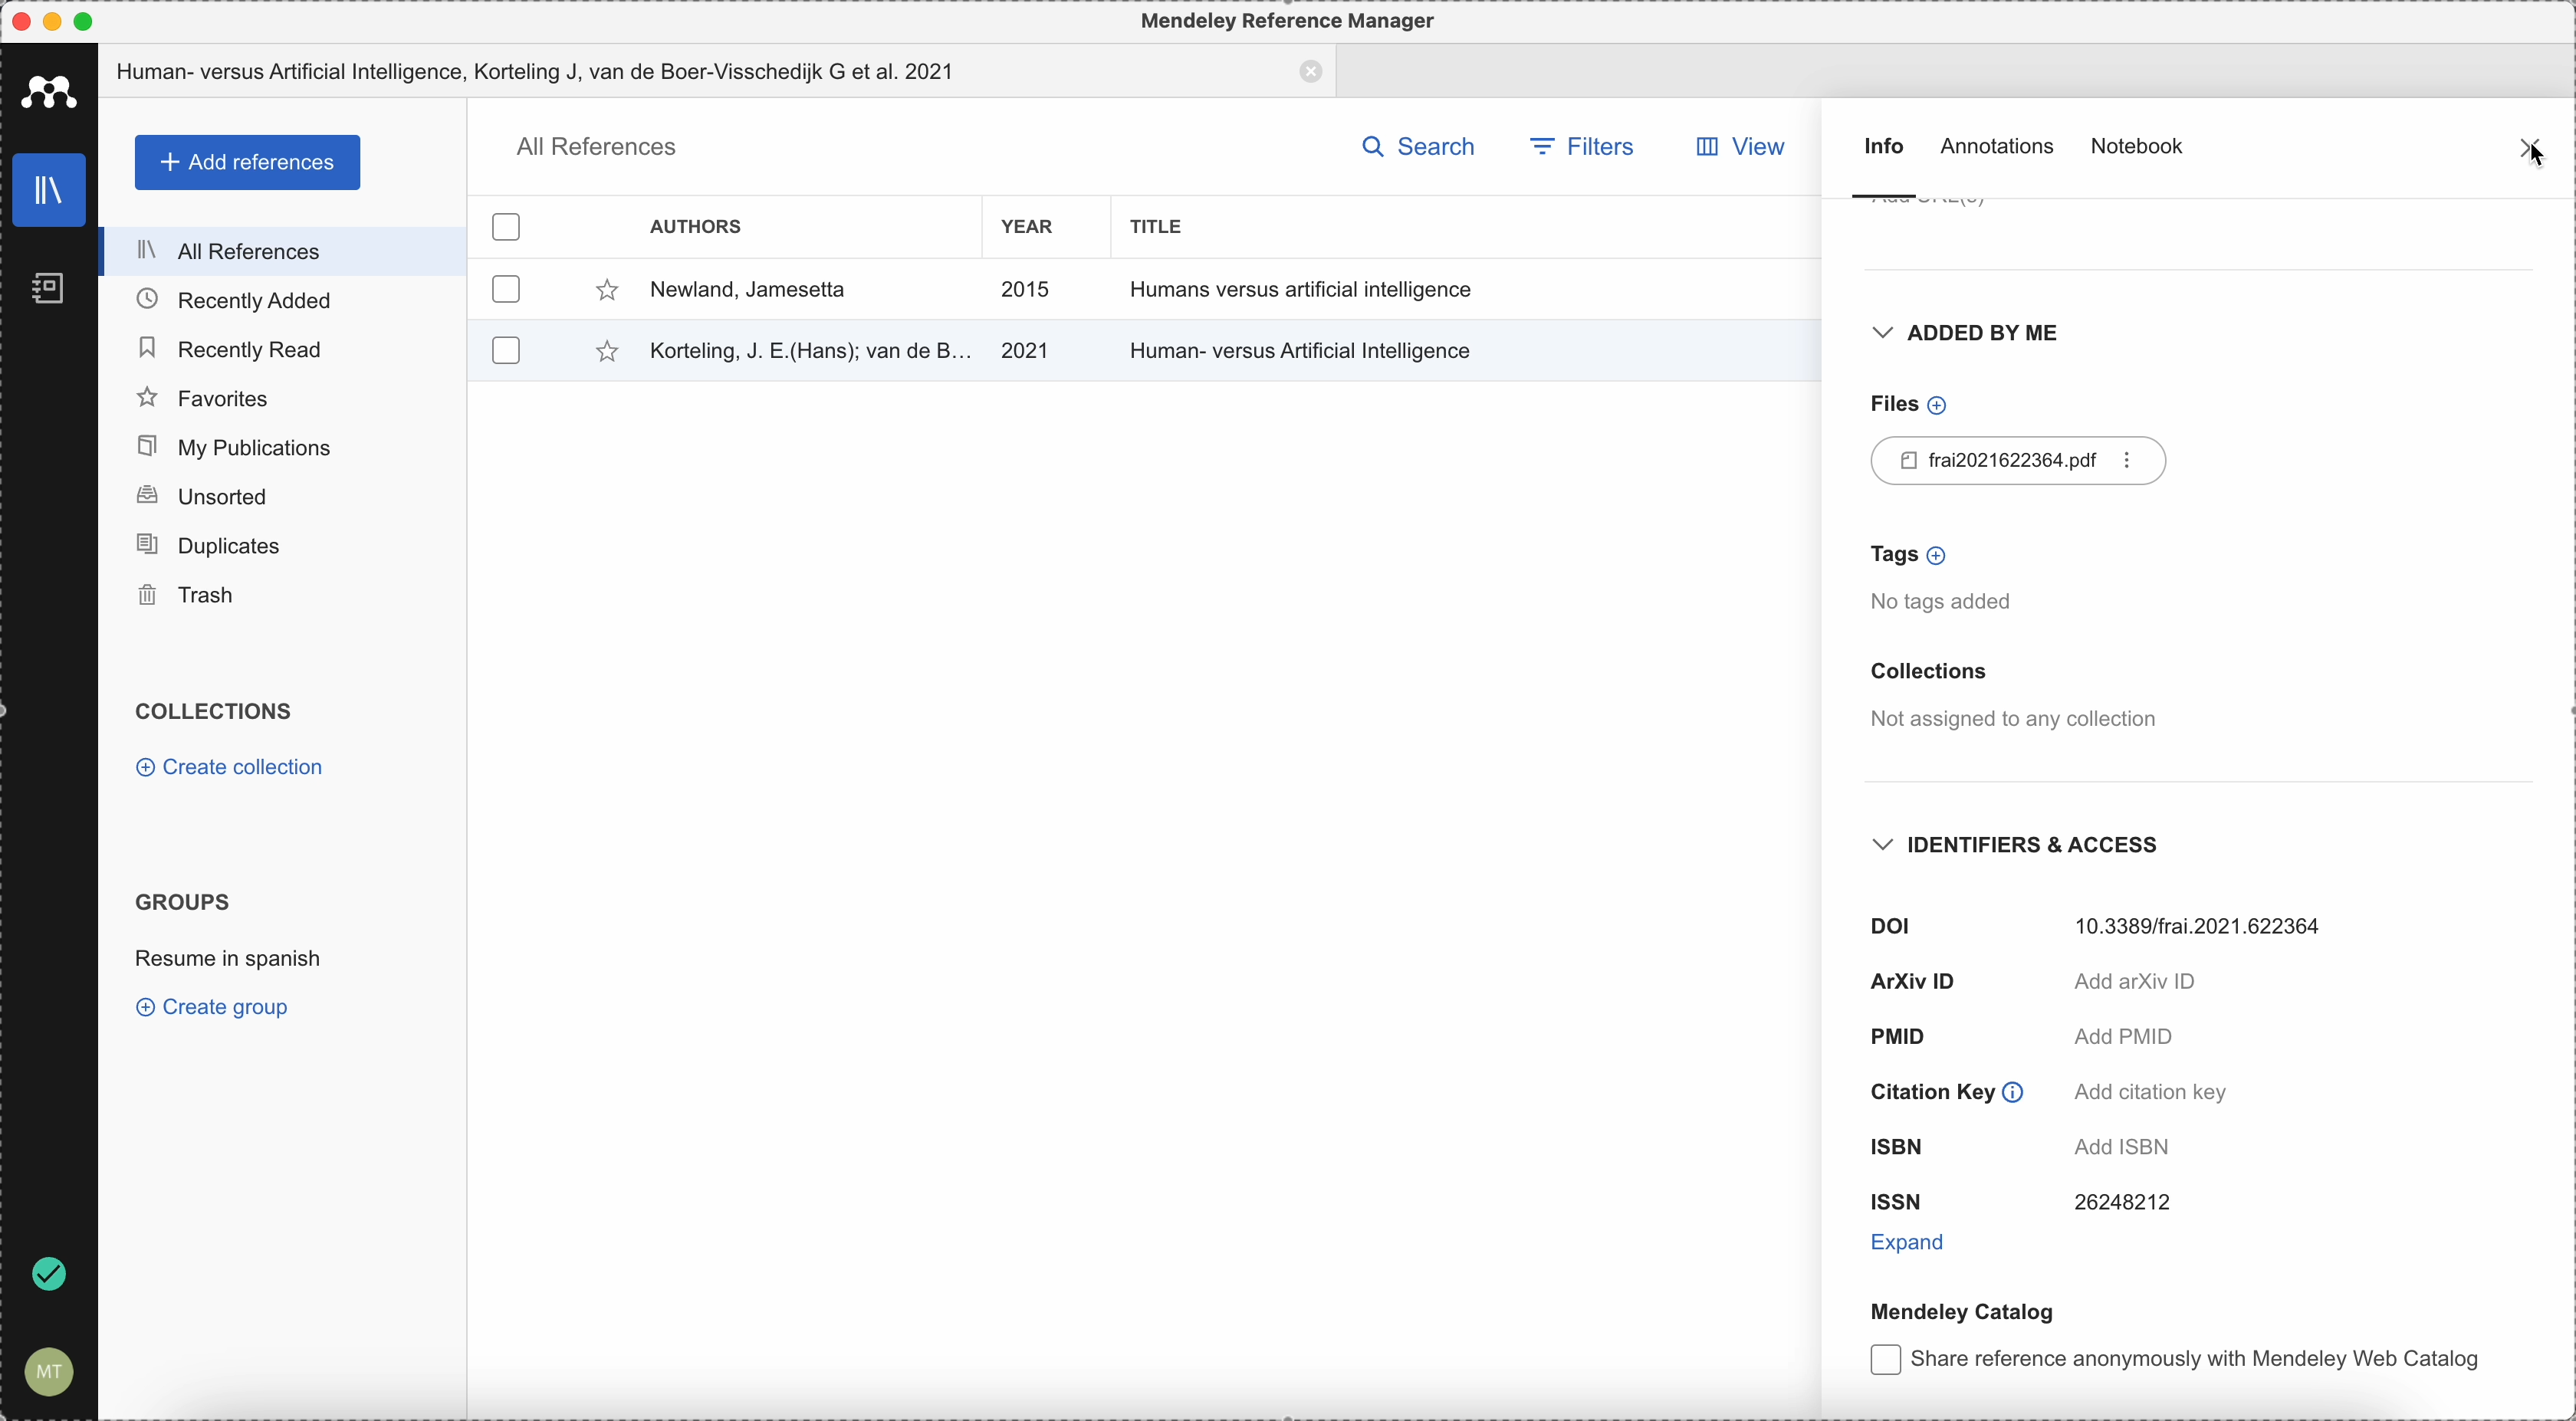 Image resolution: width=2576 pixels, height=1421 pixels. I want to click on close Mendeley, so click(19, 20).